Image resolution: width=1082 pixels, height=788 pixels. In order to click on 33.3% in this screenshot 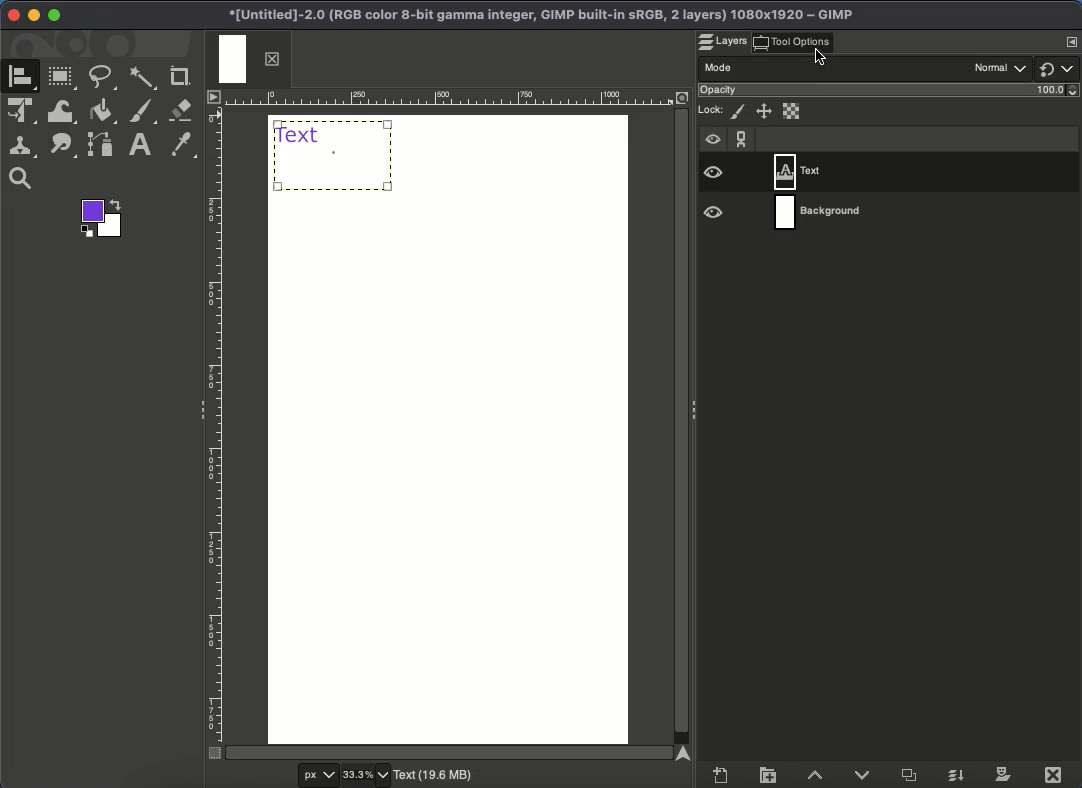, I will do `click(367, 775)`.